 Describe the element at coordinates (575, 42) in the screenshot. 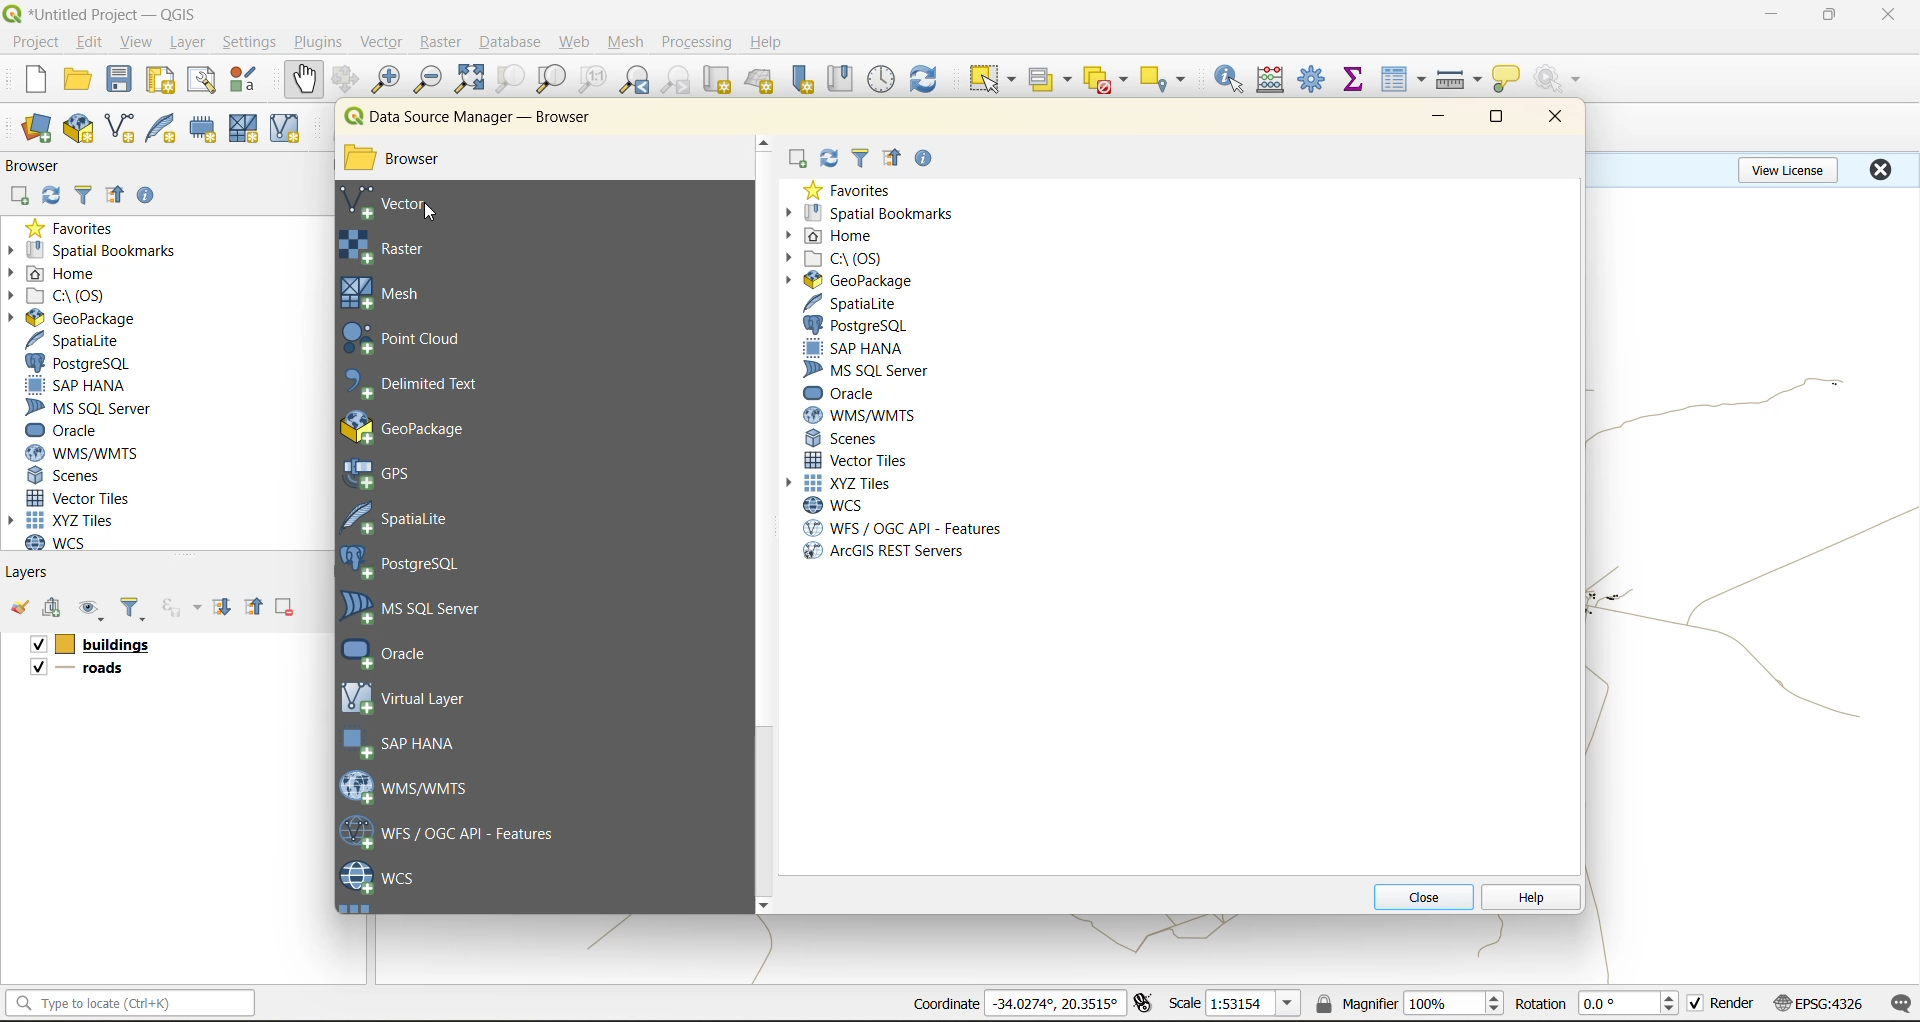

I see `web` at that location.